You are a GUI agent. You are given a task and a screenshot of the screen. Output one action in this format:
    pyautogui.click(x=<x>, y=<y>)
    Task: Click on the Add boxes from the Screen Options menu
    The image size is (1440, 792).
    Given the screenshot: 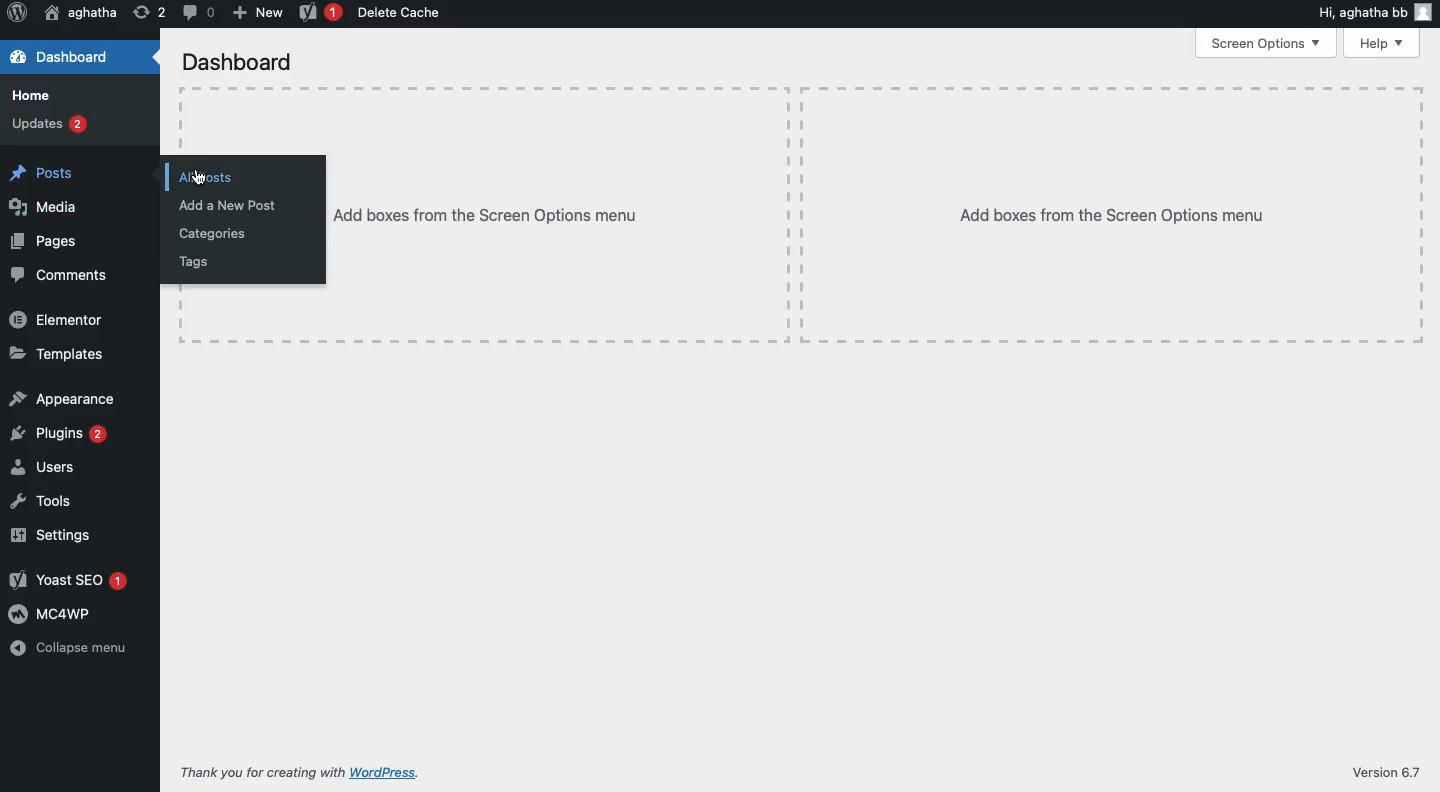 What is the action you would take?
    pyautogui.click(x=485, y=214)
    